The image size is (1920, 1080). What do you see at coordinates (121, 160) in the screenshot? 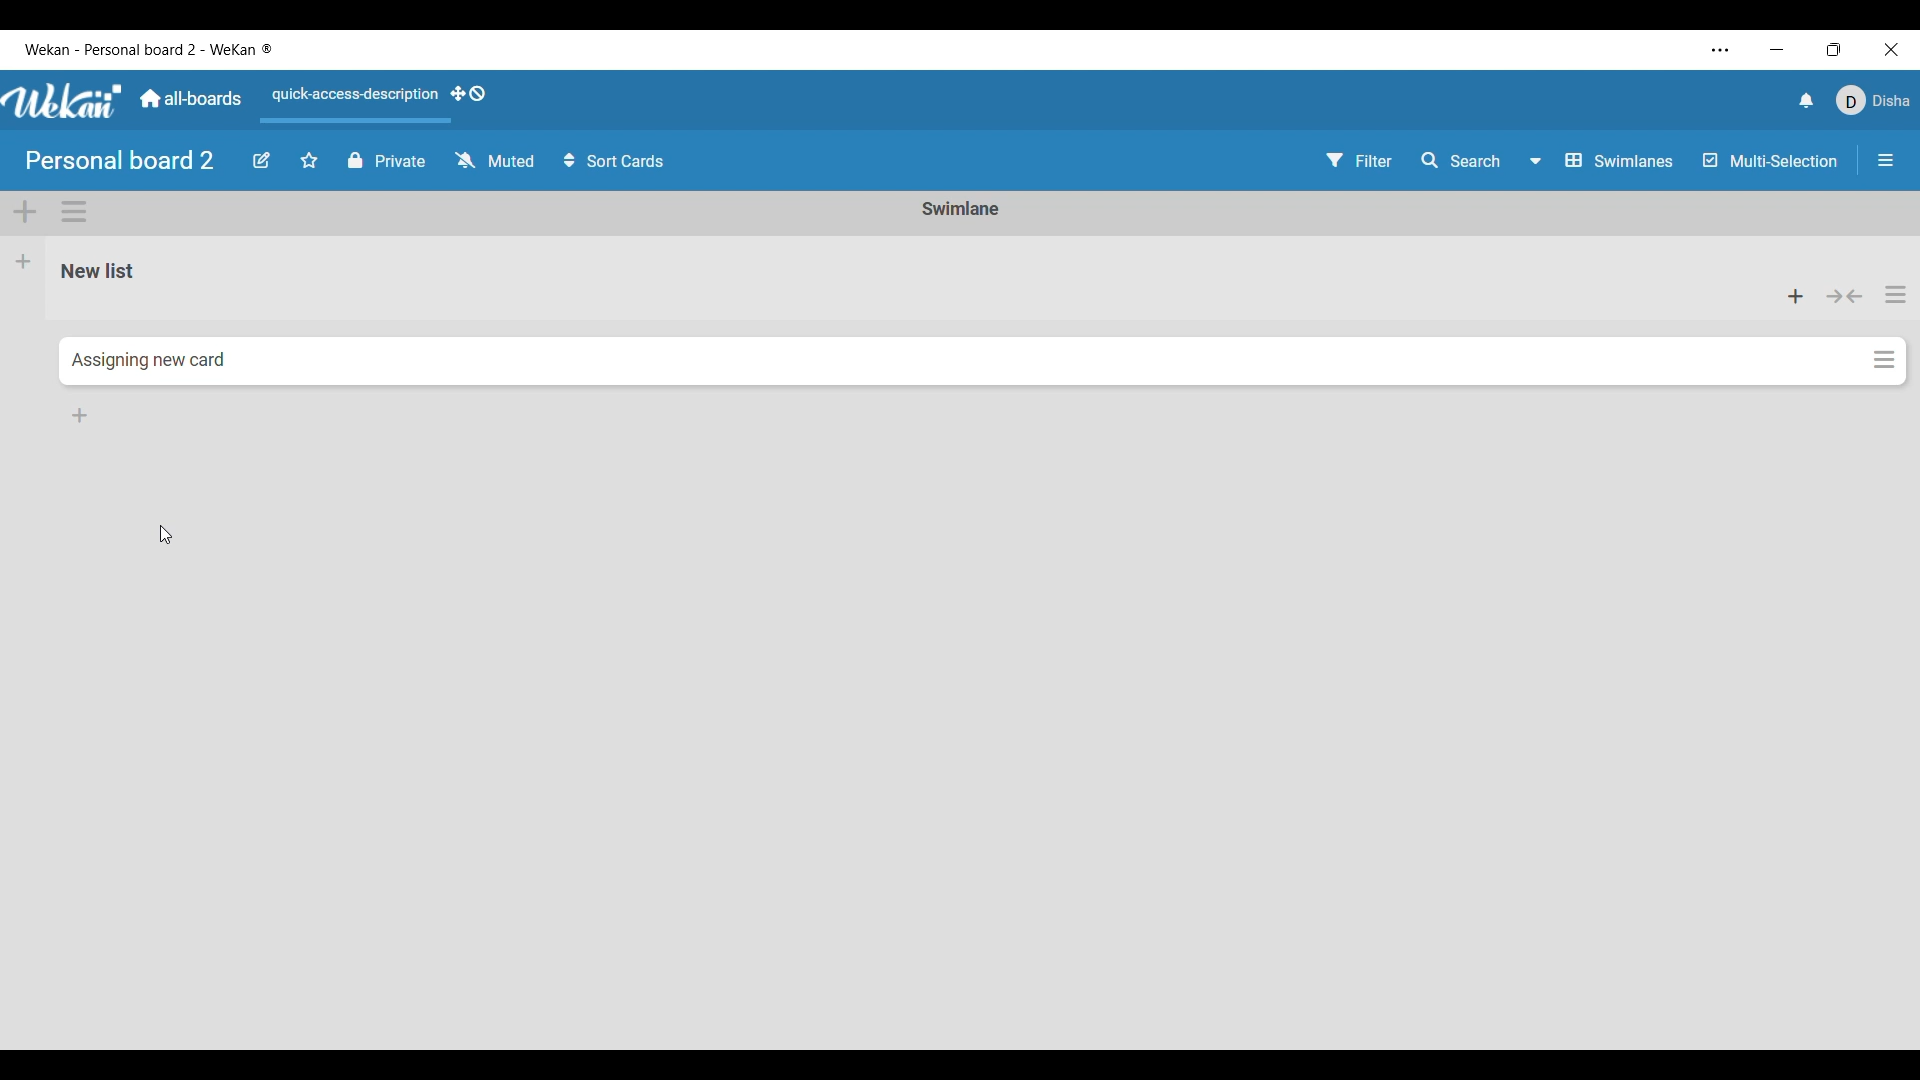
I see `Board title` at bounding box center [121, 160].